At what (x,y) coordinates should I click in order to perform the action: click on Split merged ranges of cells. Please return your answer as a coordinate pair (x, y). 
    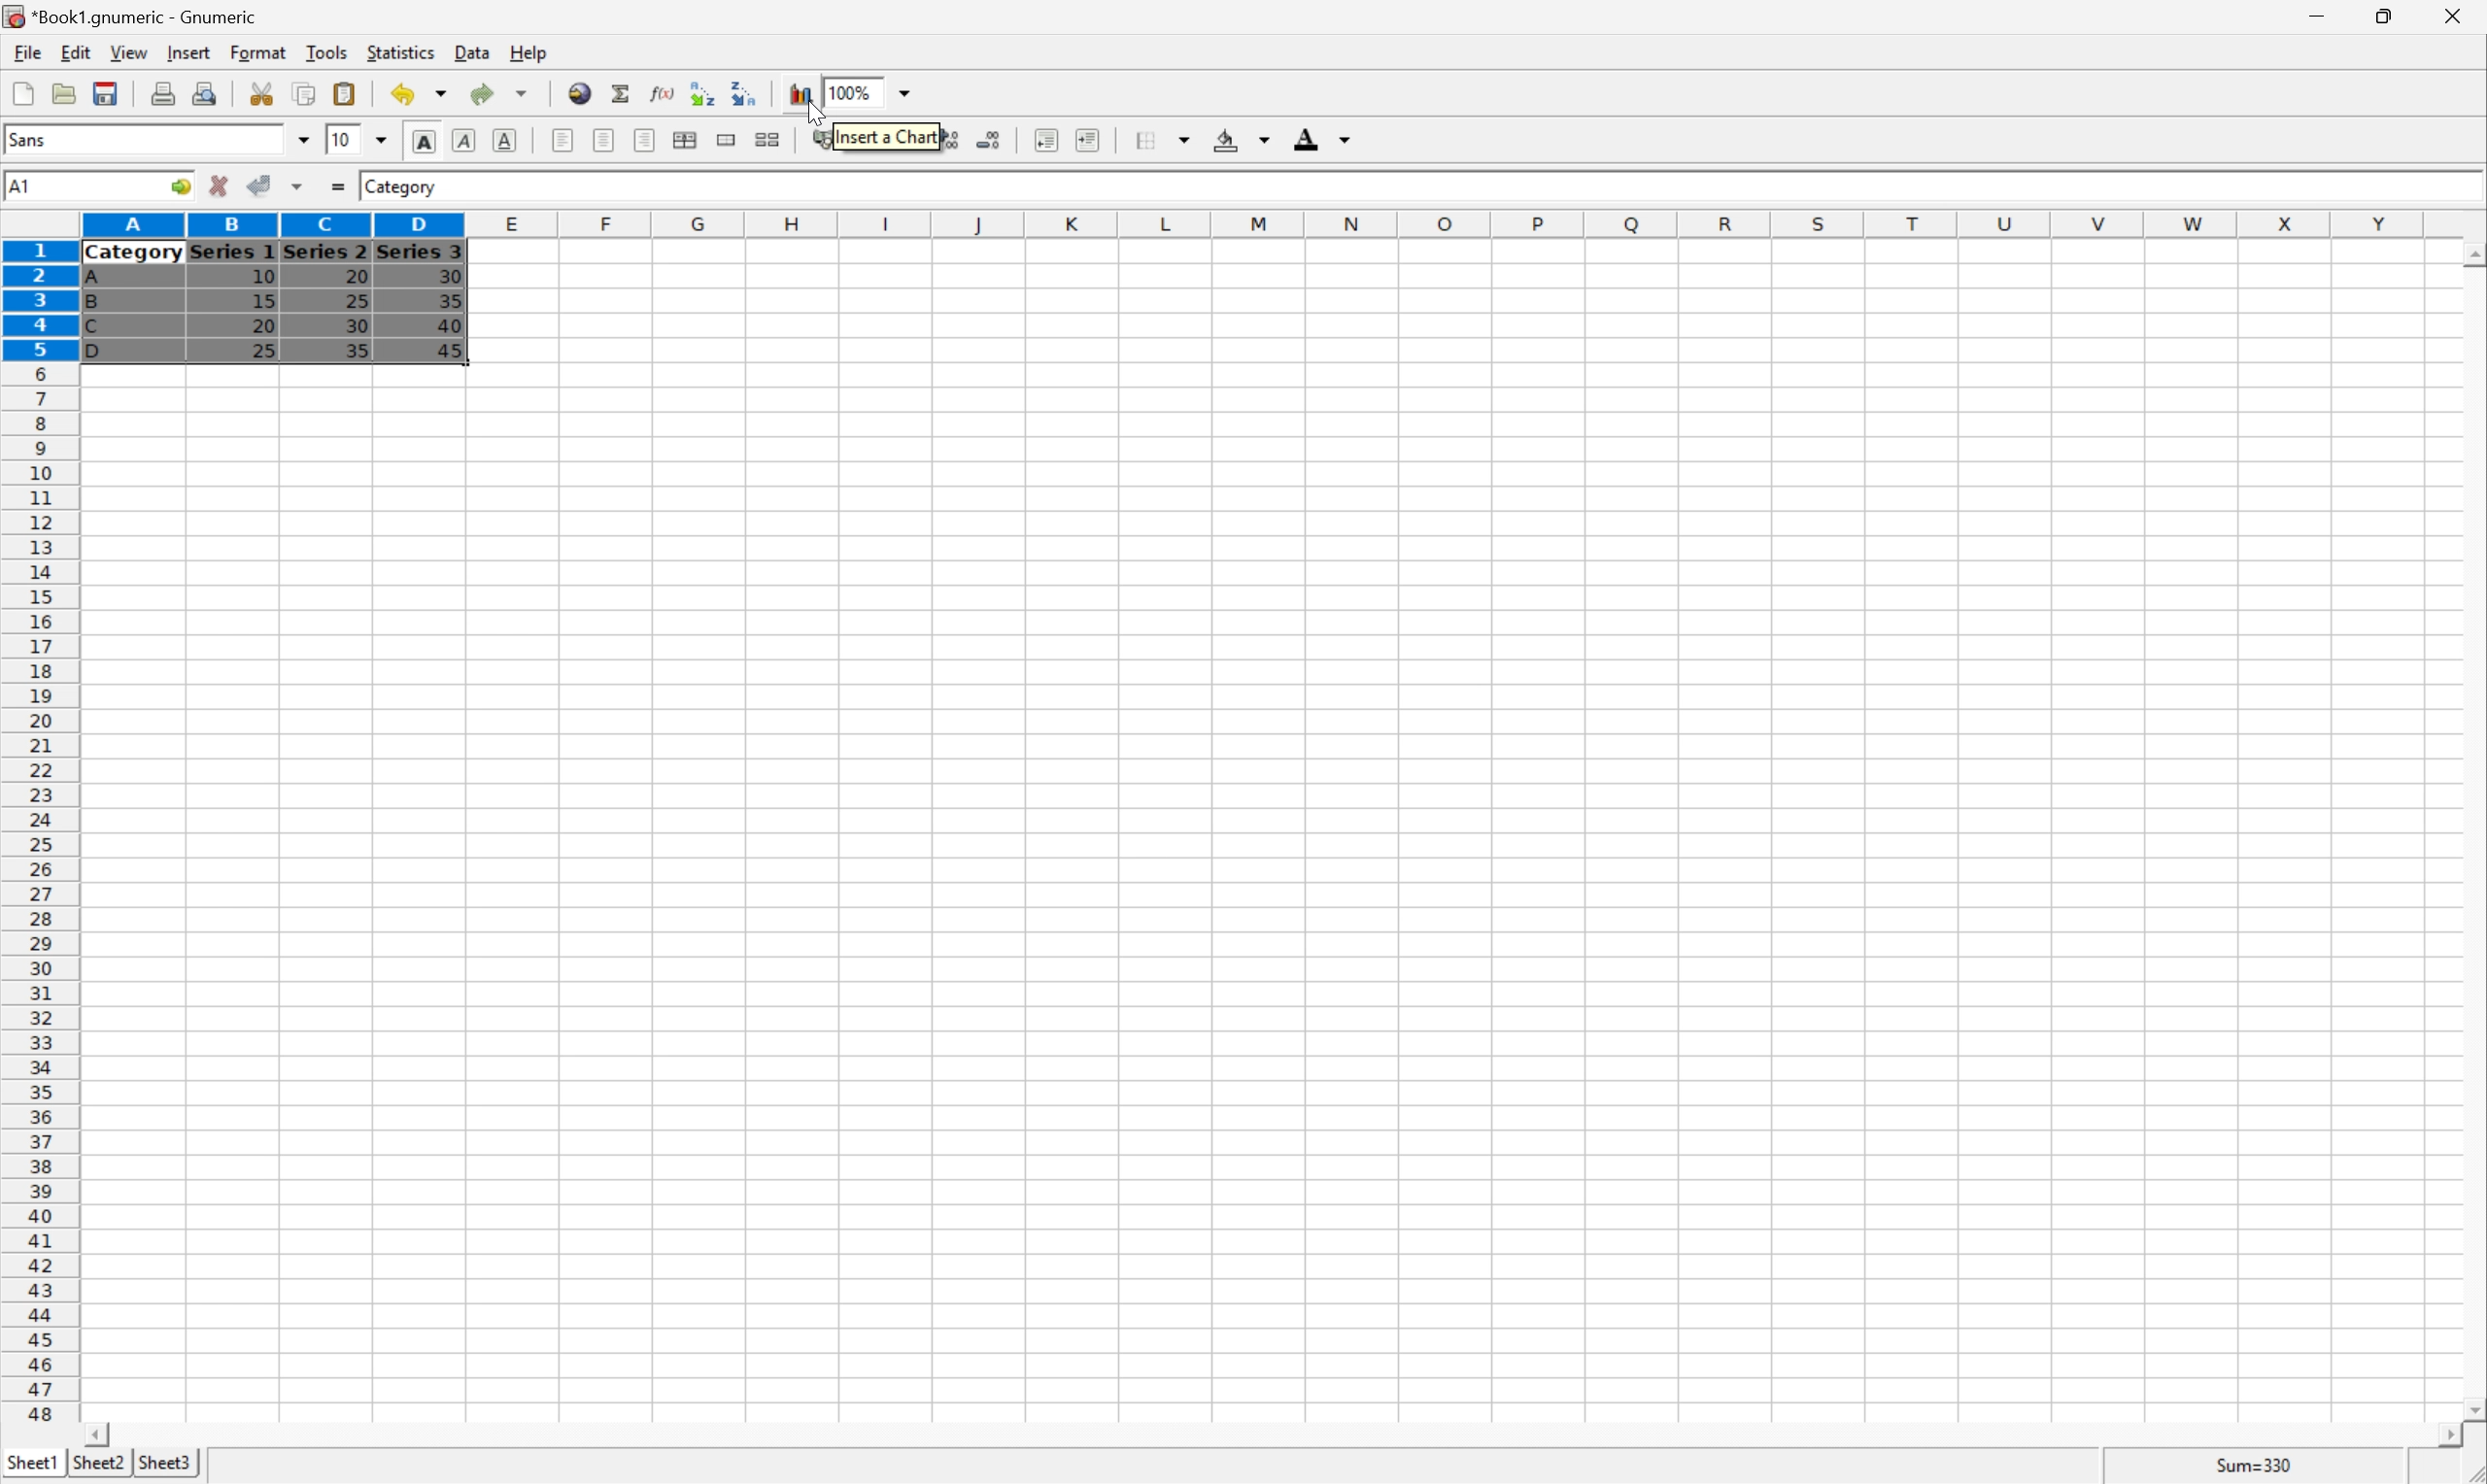
    Looking at the image, I should click on (768, 140).